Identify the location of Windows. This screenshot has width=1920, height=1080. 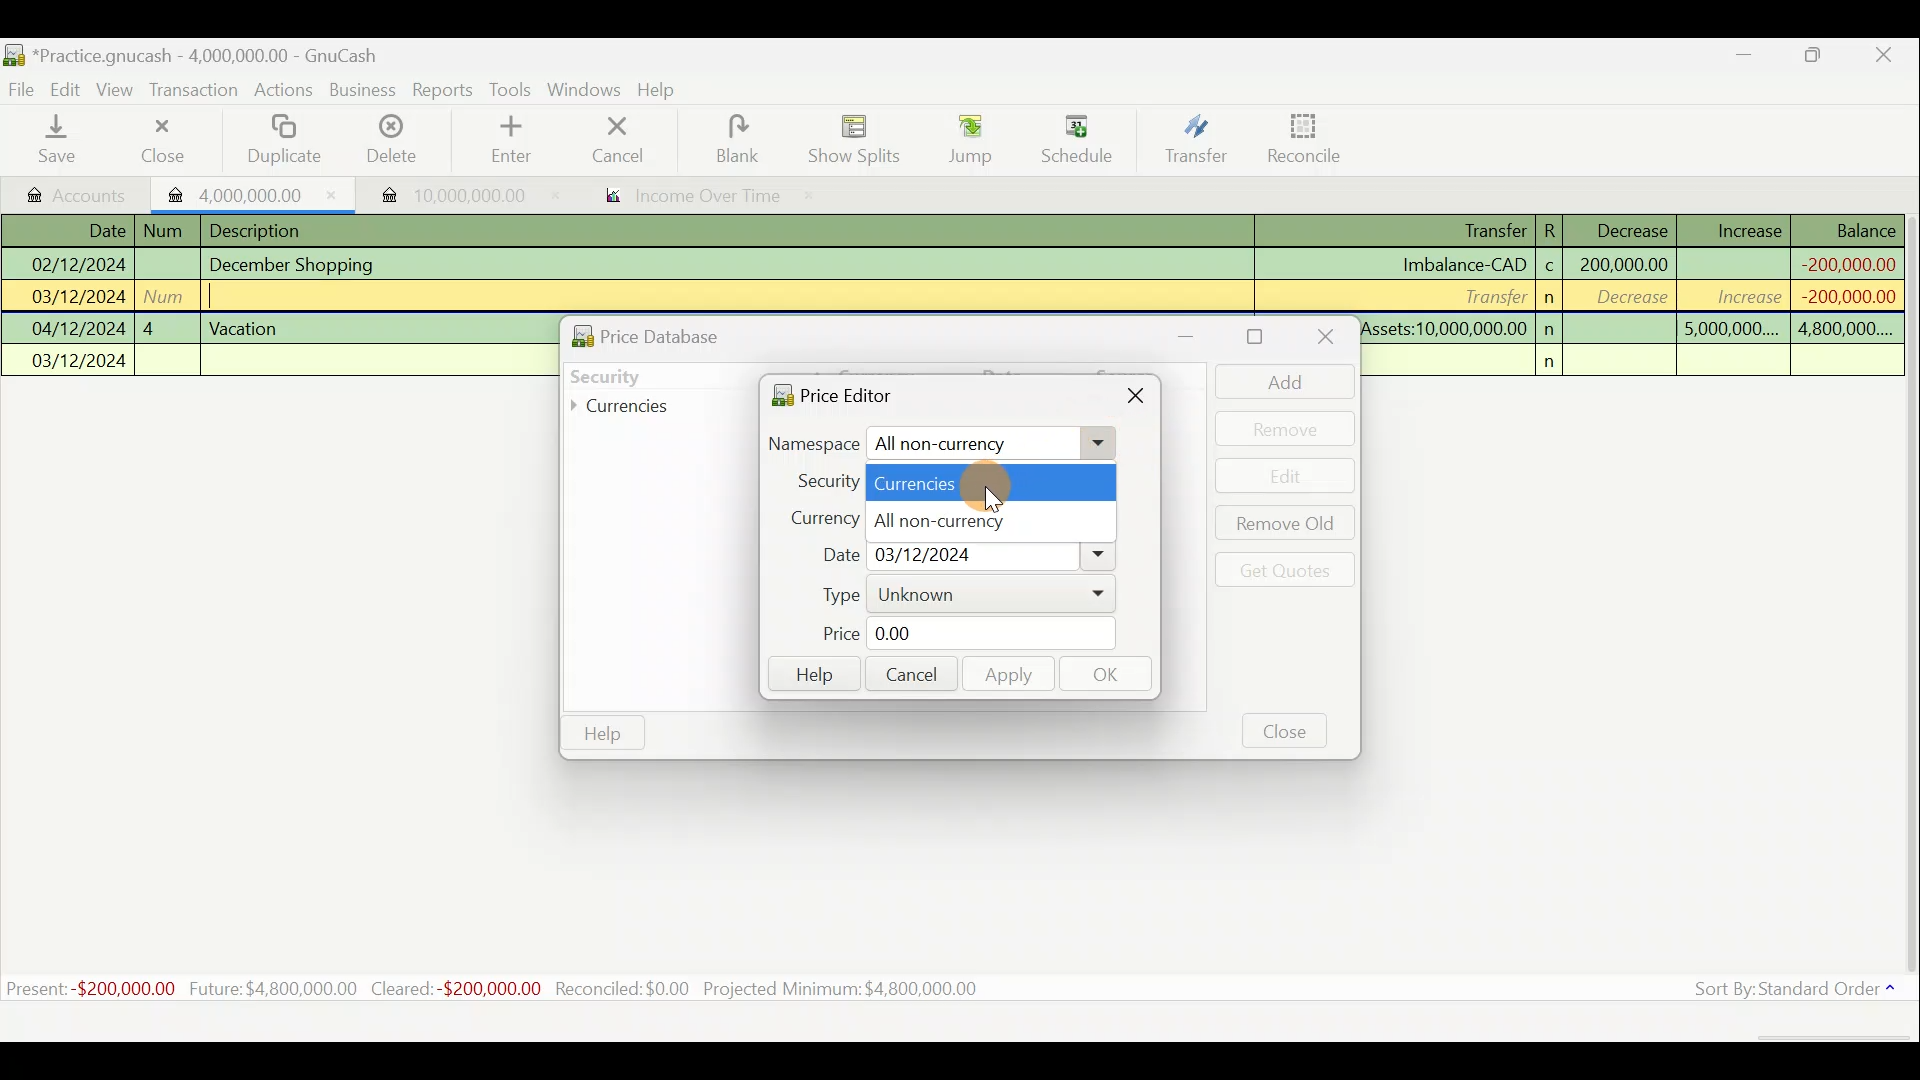
(584, 90).